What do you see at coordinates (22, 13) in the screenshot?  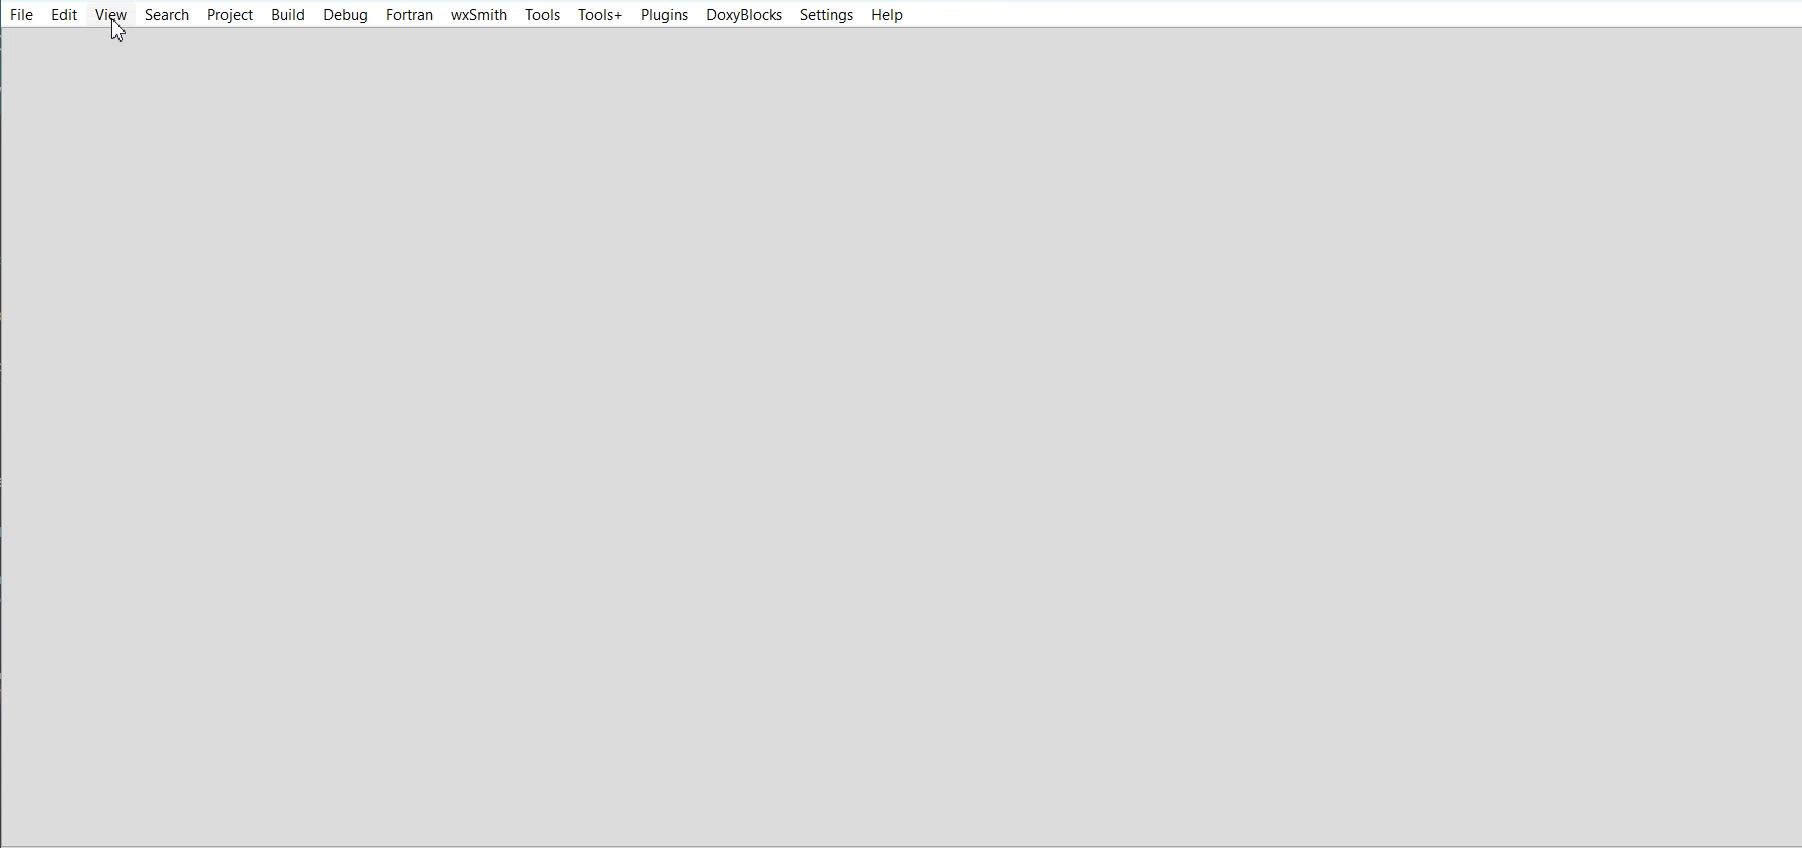 I see `File` at bounding box center [22, 13].